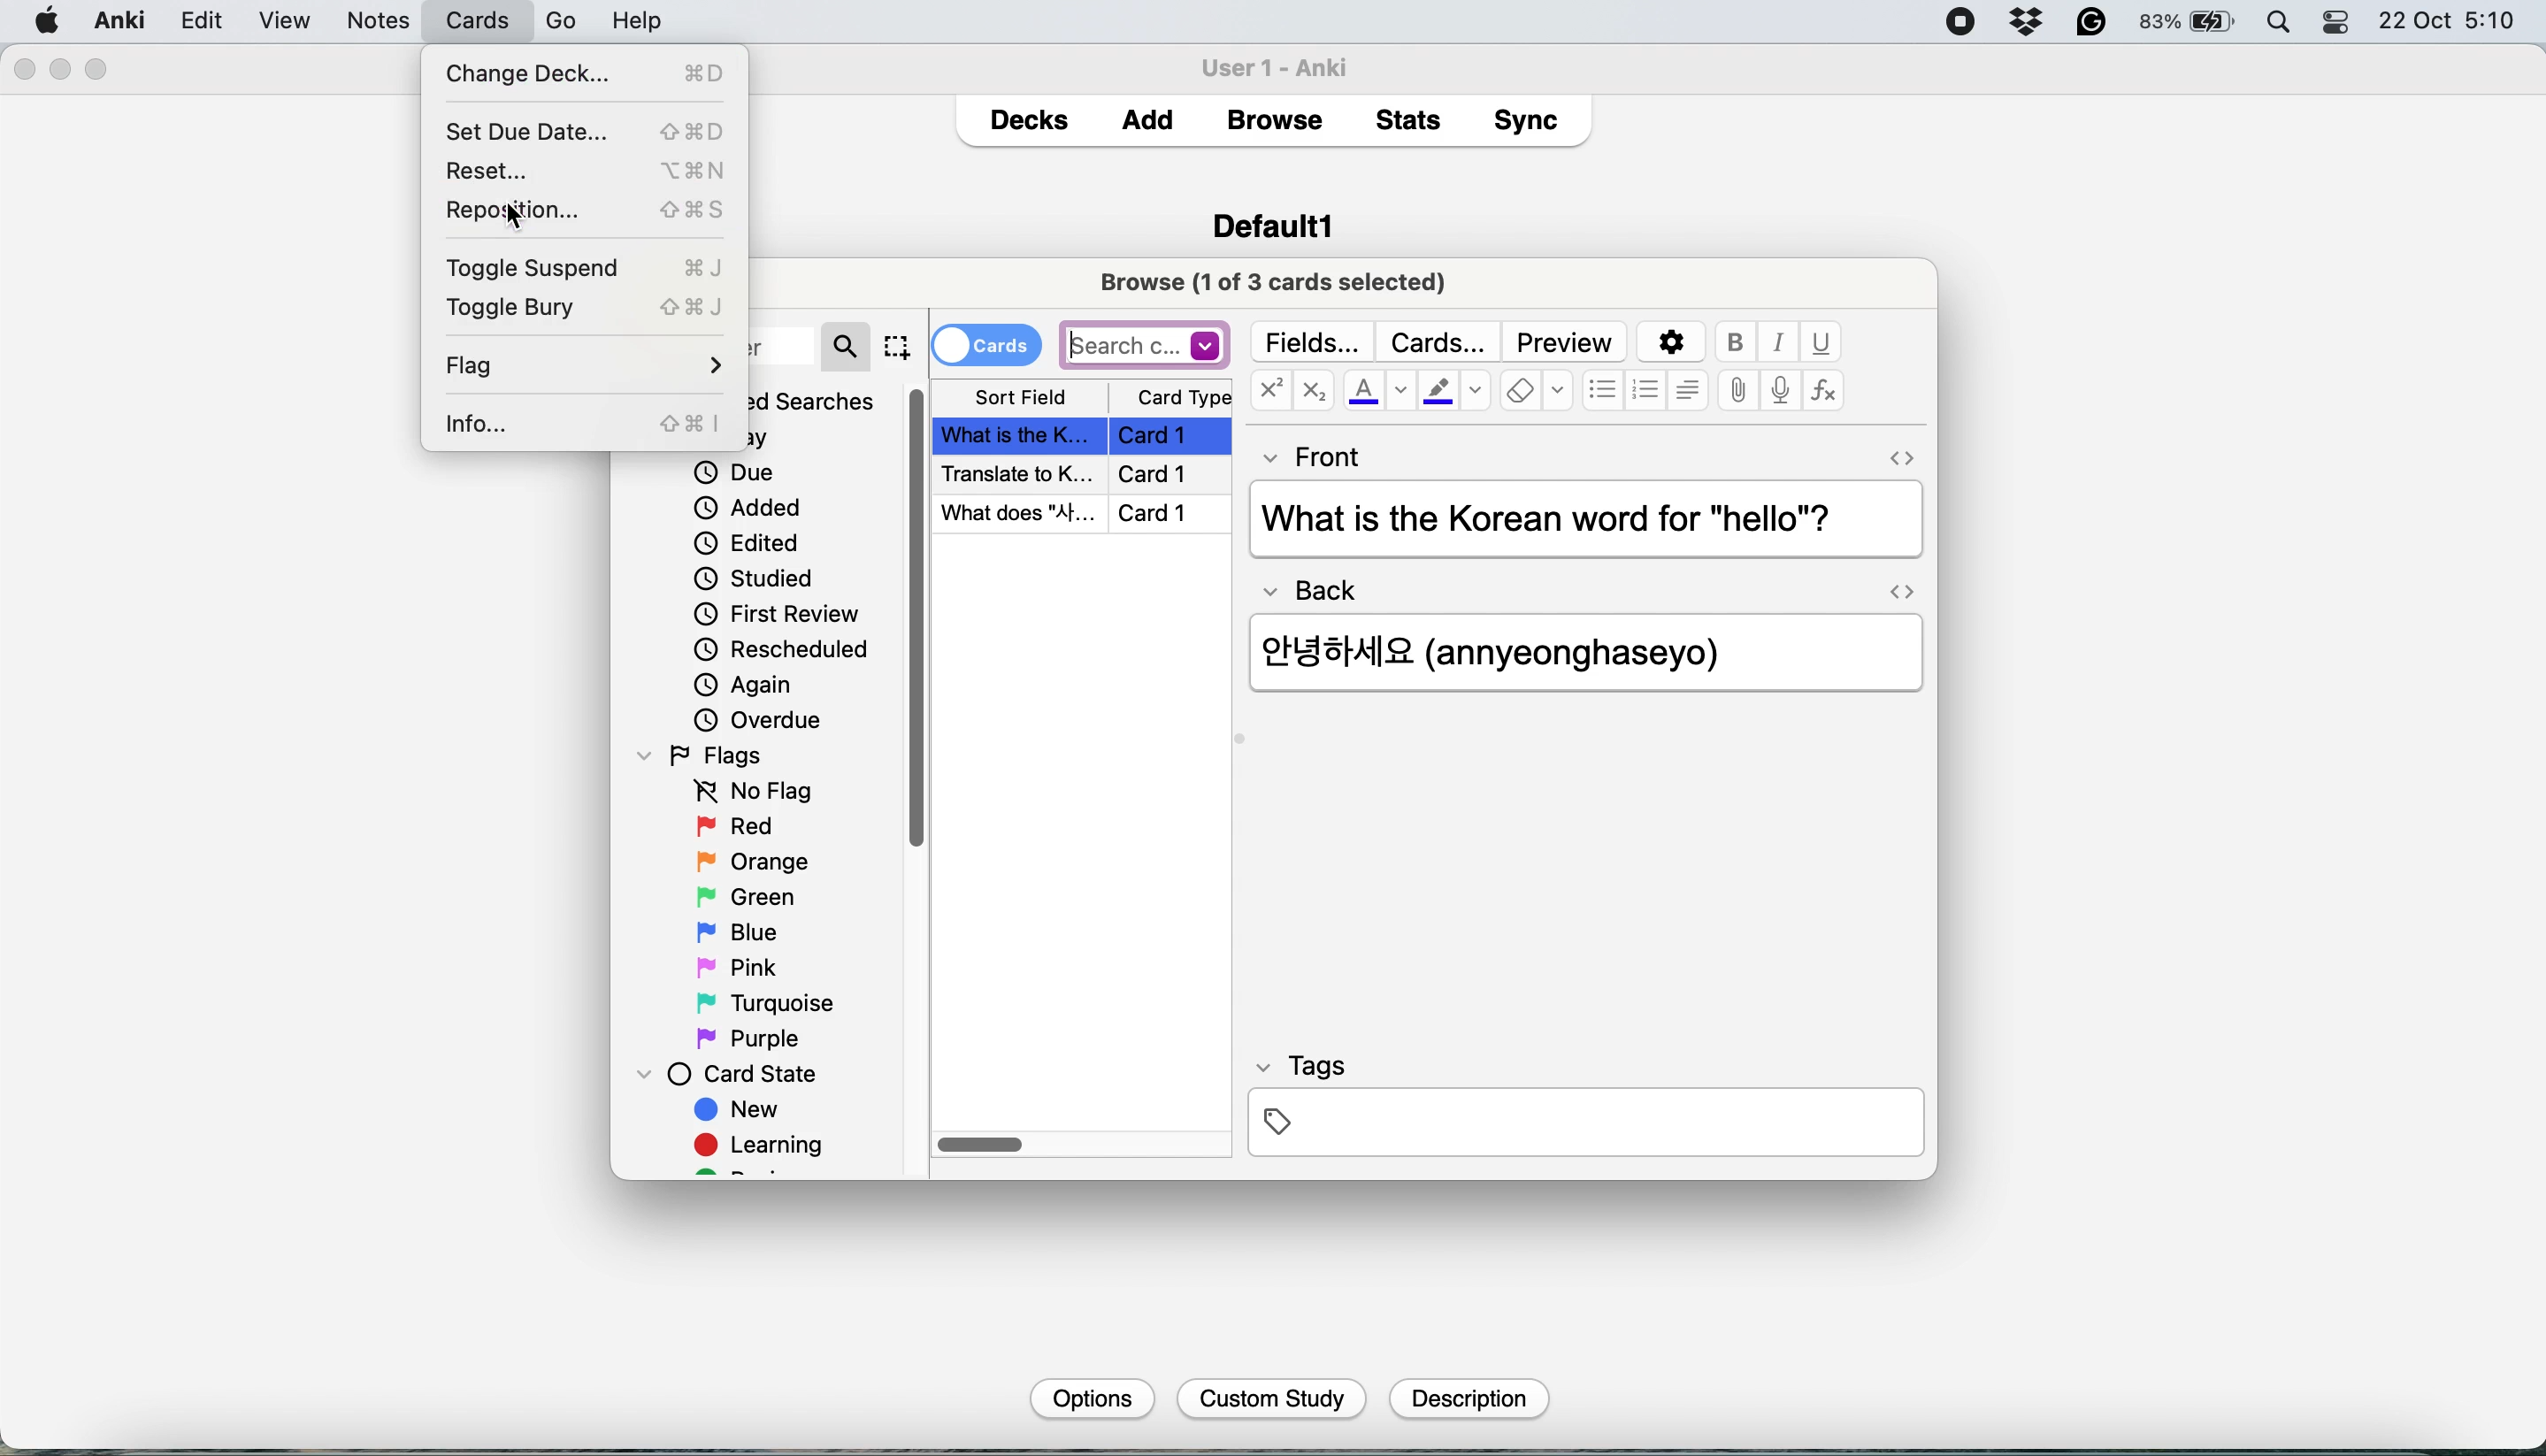  What do you see at coordinates (48, 19) in the screenshot?
I see `system logo` at bounding box center [48, 19].